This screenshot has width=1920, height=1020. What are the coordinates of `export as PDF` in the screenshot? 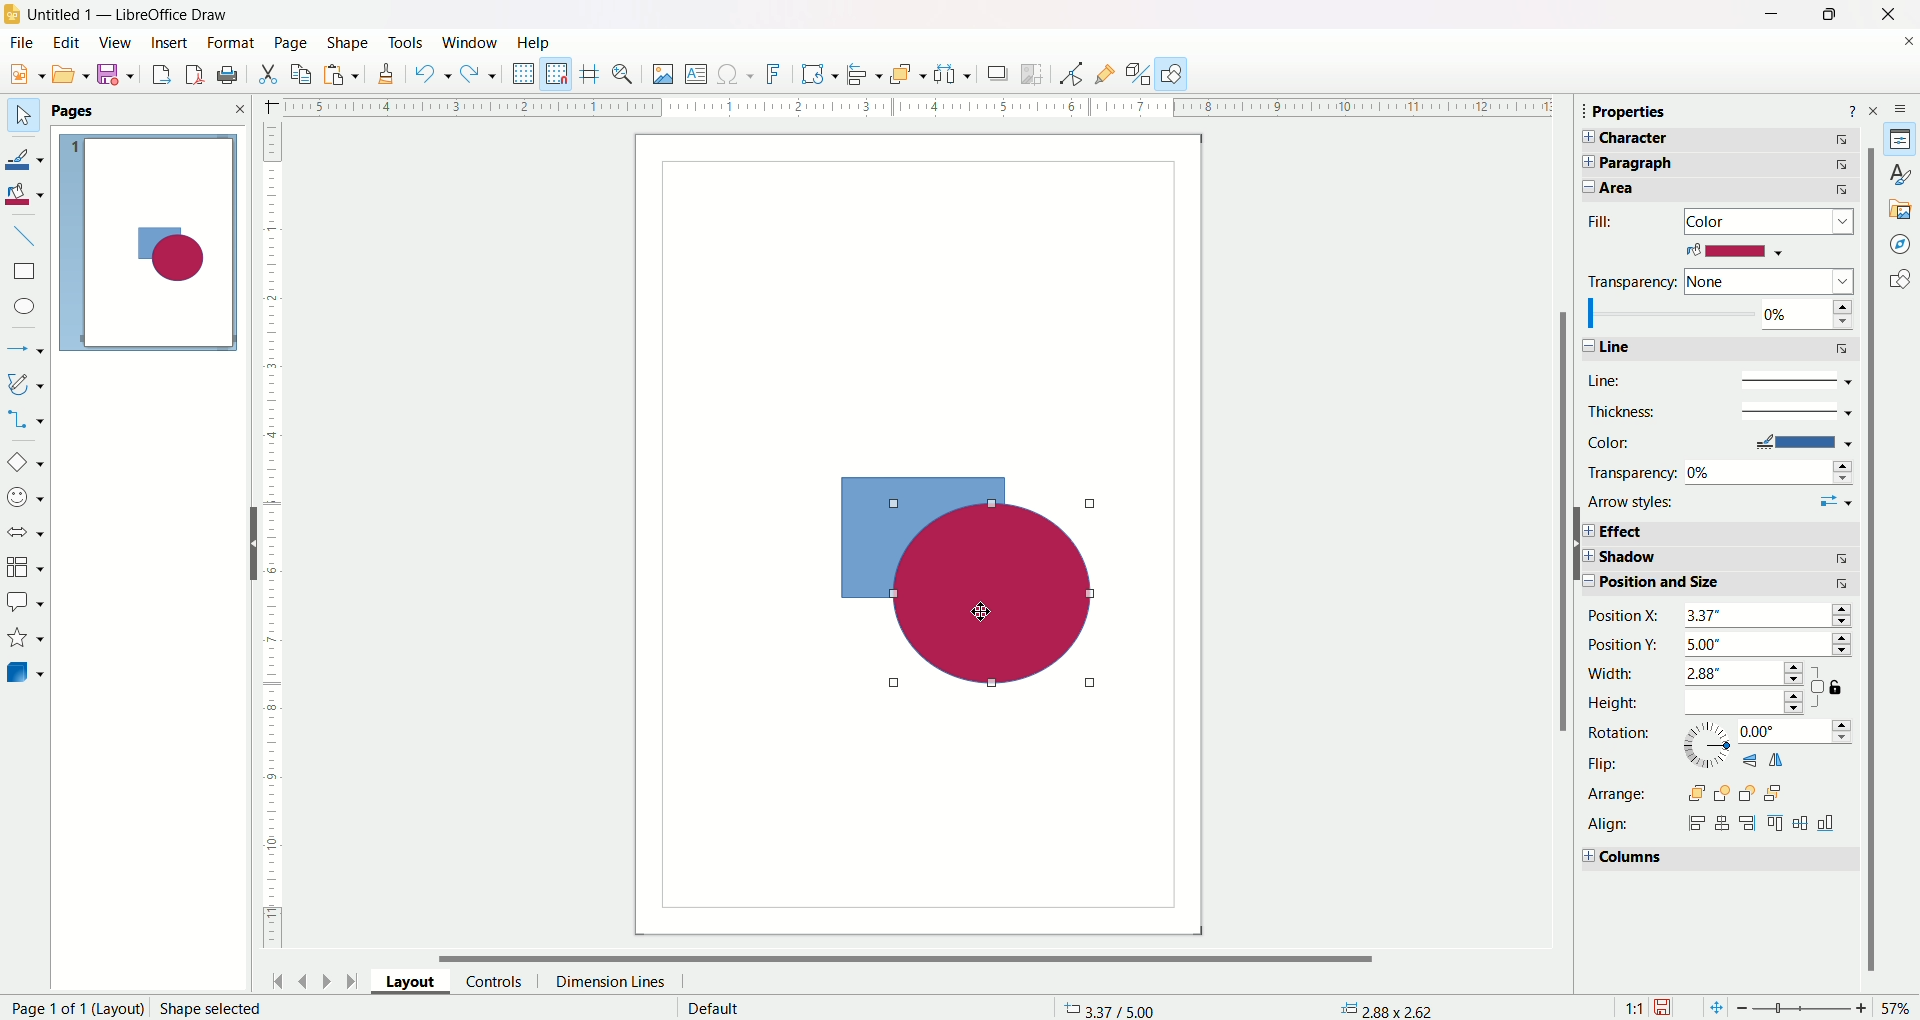 It's located at (191, 72).